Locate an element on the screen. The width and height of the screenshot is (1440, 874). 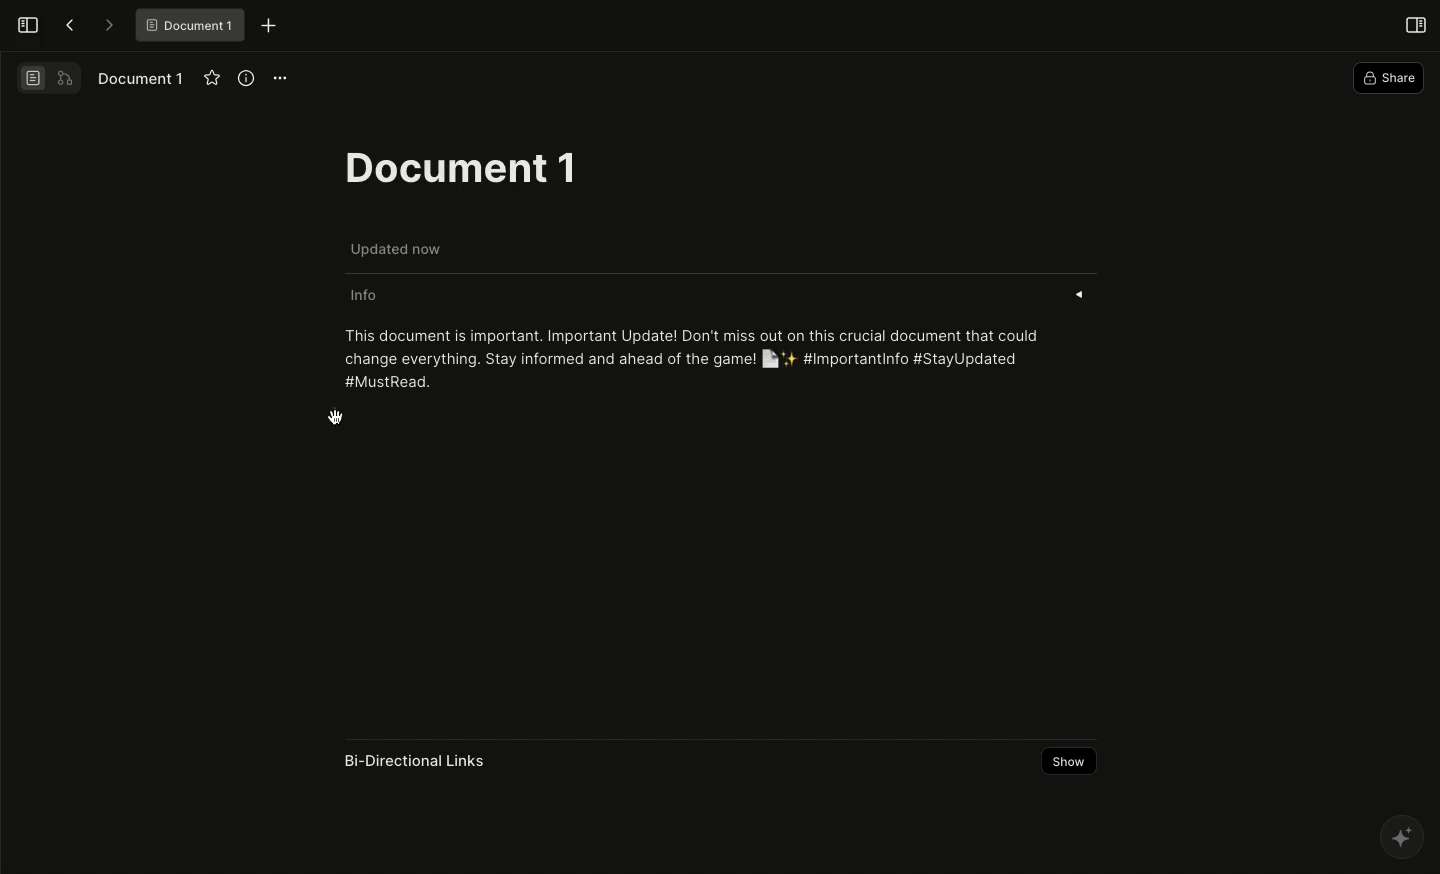
Share is located at coordinates (1385, 78).